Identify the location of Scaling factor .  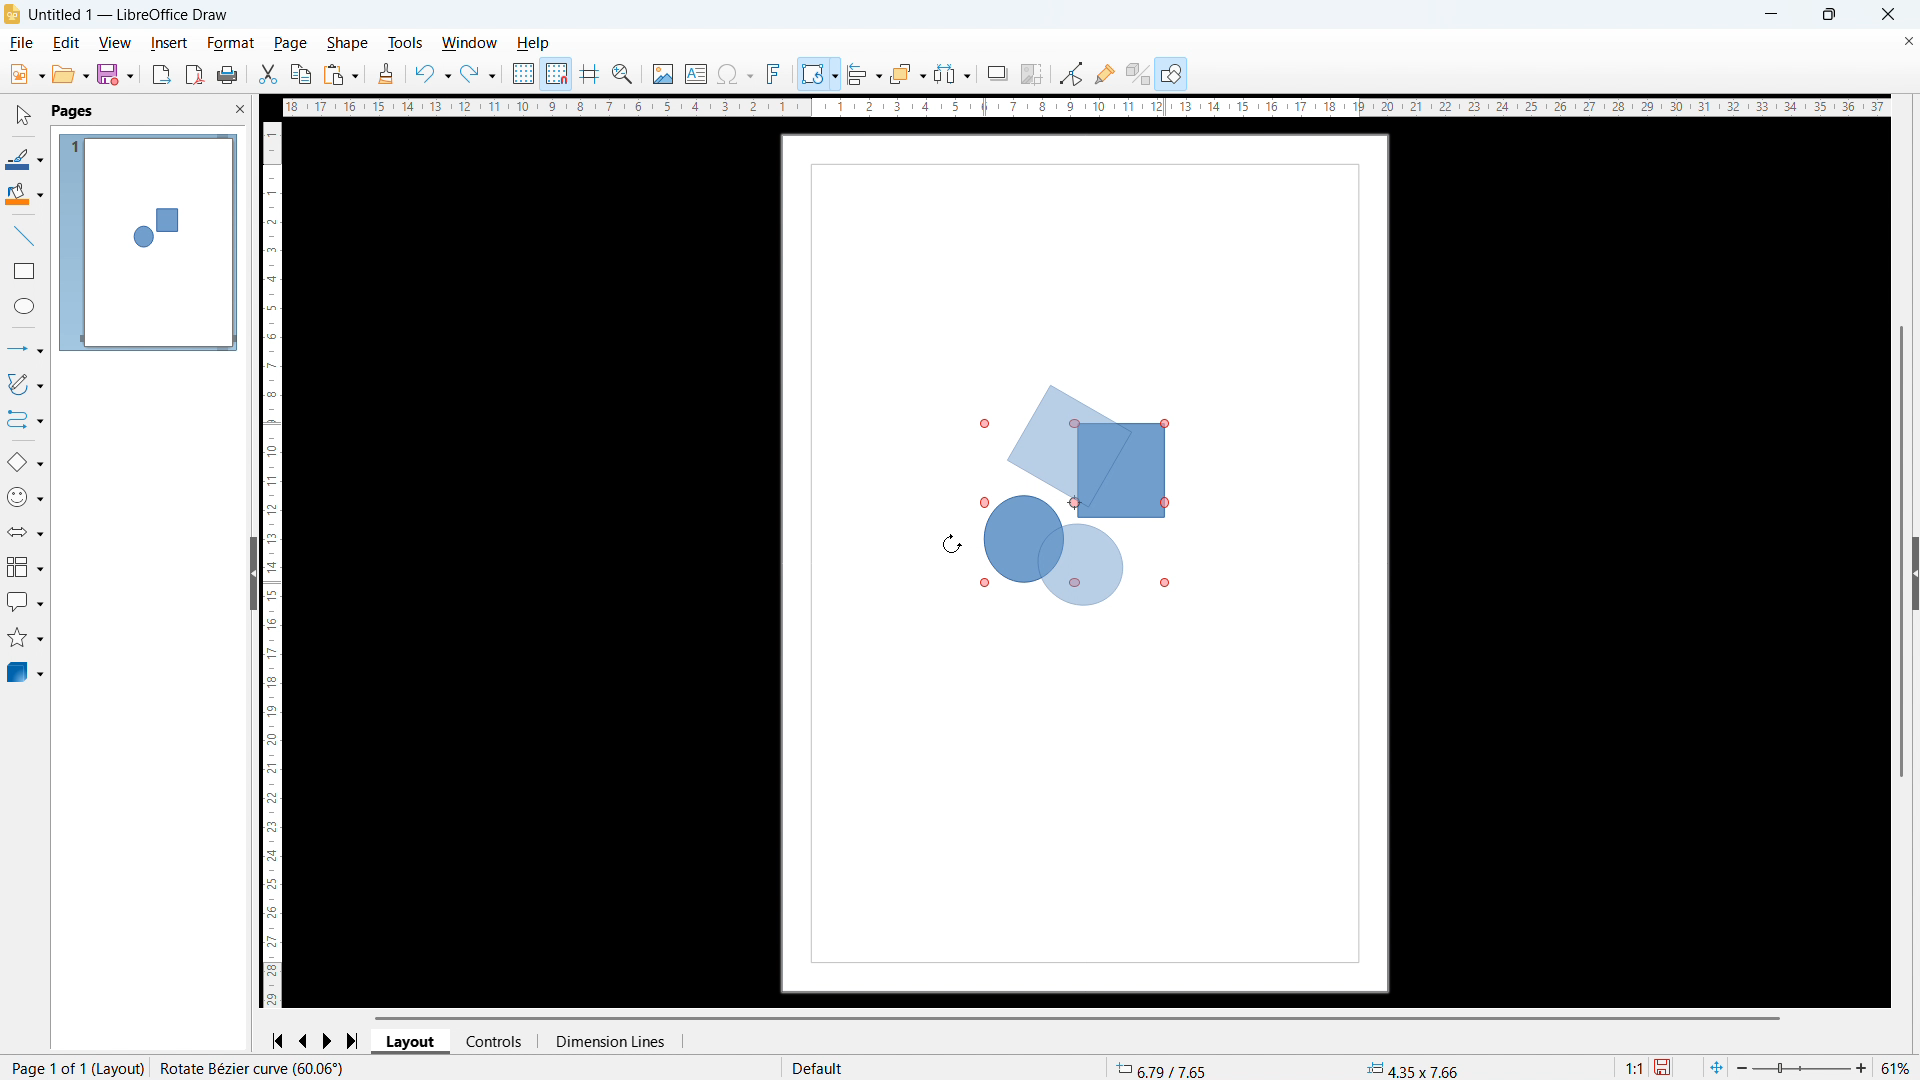
(1636, 1068).